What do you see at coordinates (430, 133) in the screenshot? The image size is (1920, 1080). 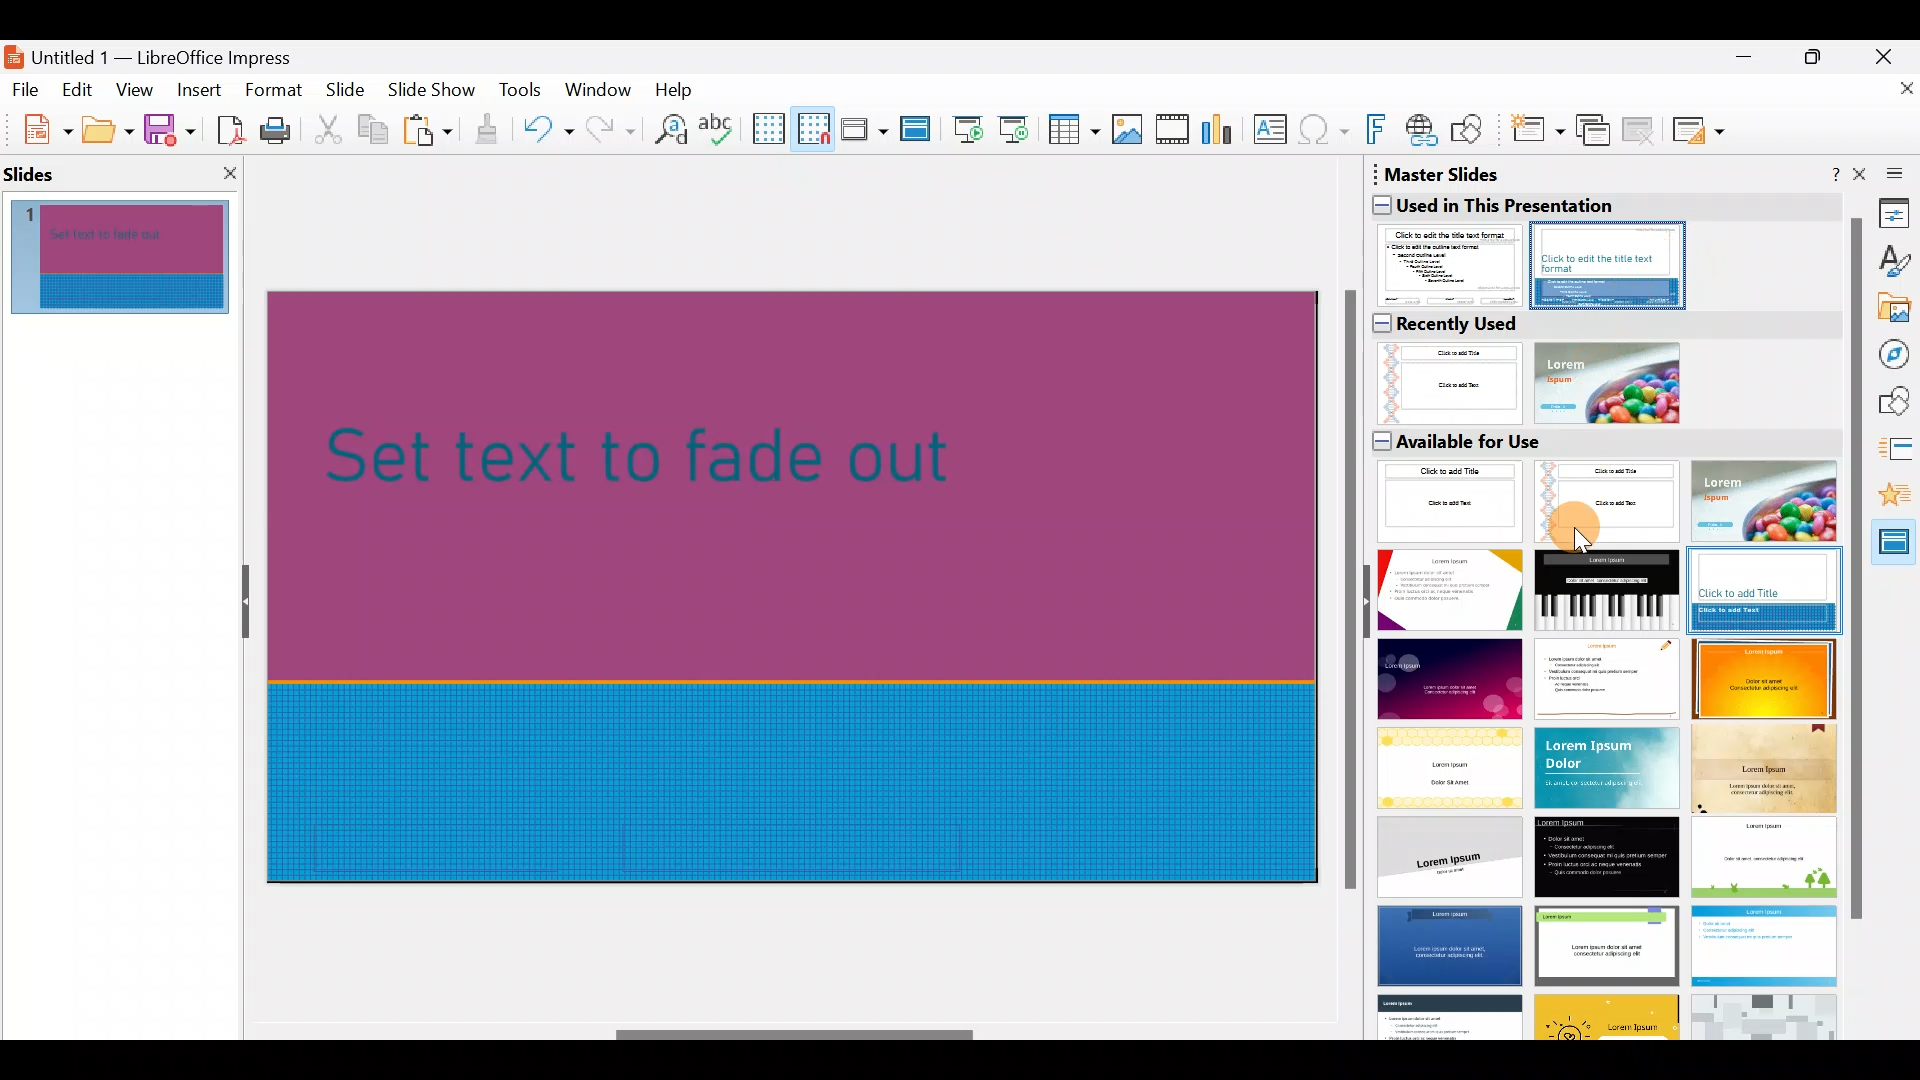 I see `Paste` at bounding box center [430, 133].